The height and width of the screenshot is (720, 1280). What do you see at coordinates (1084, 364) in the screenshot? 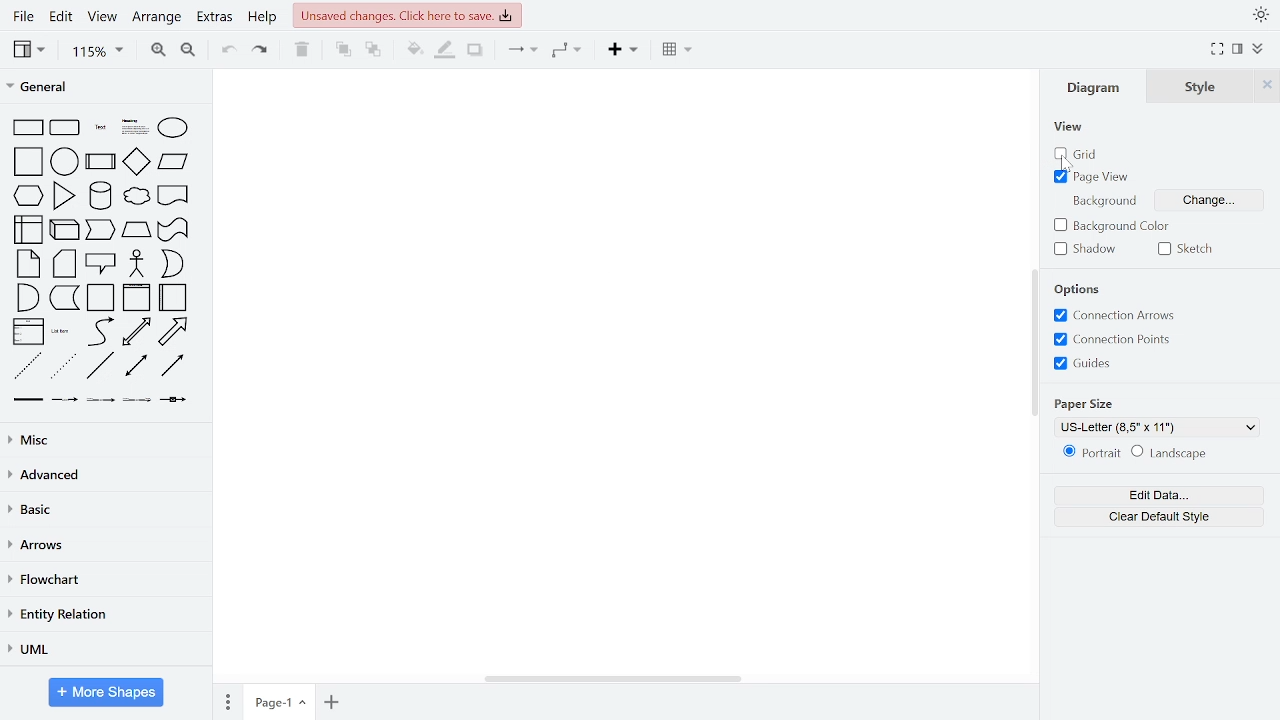
I see `guides` at bounding box center [1084, 364].